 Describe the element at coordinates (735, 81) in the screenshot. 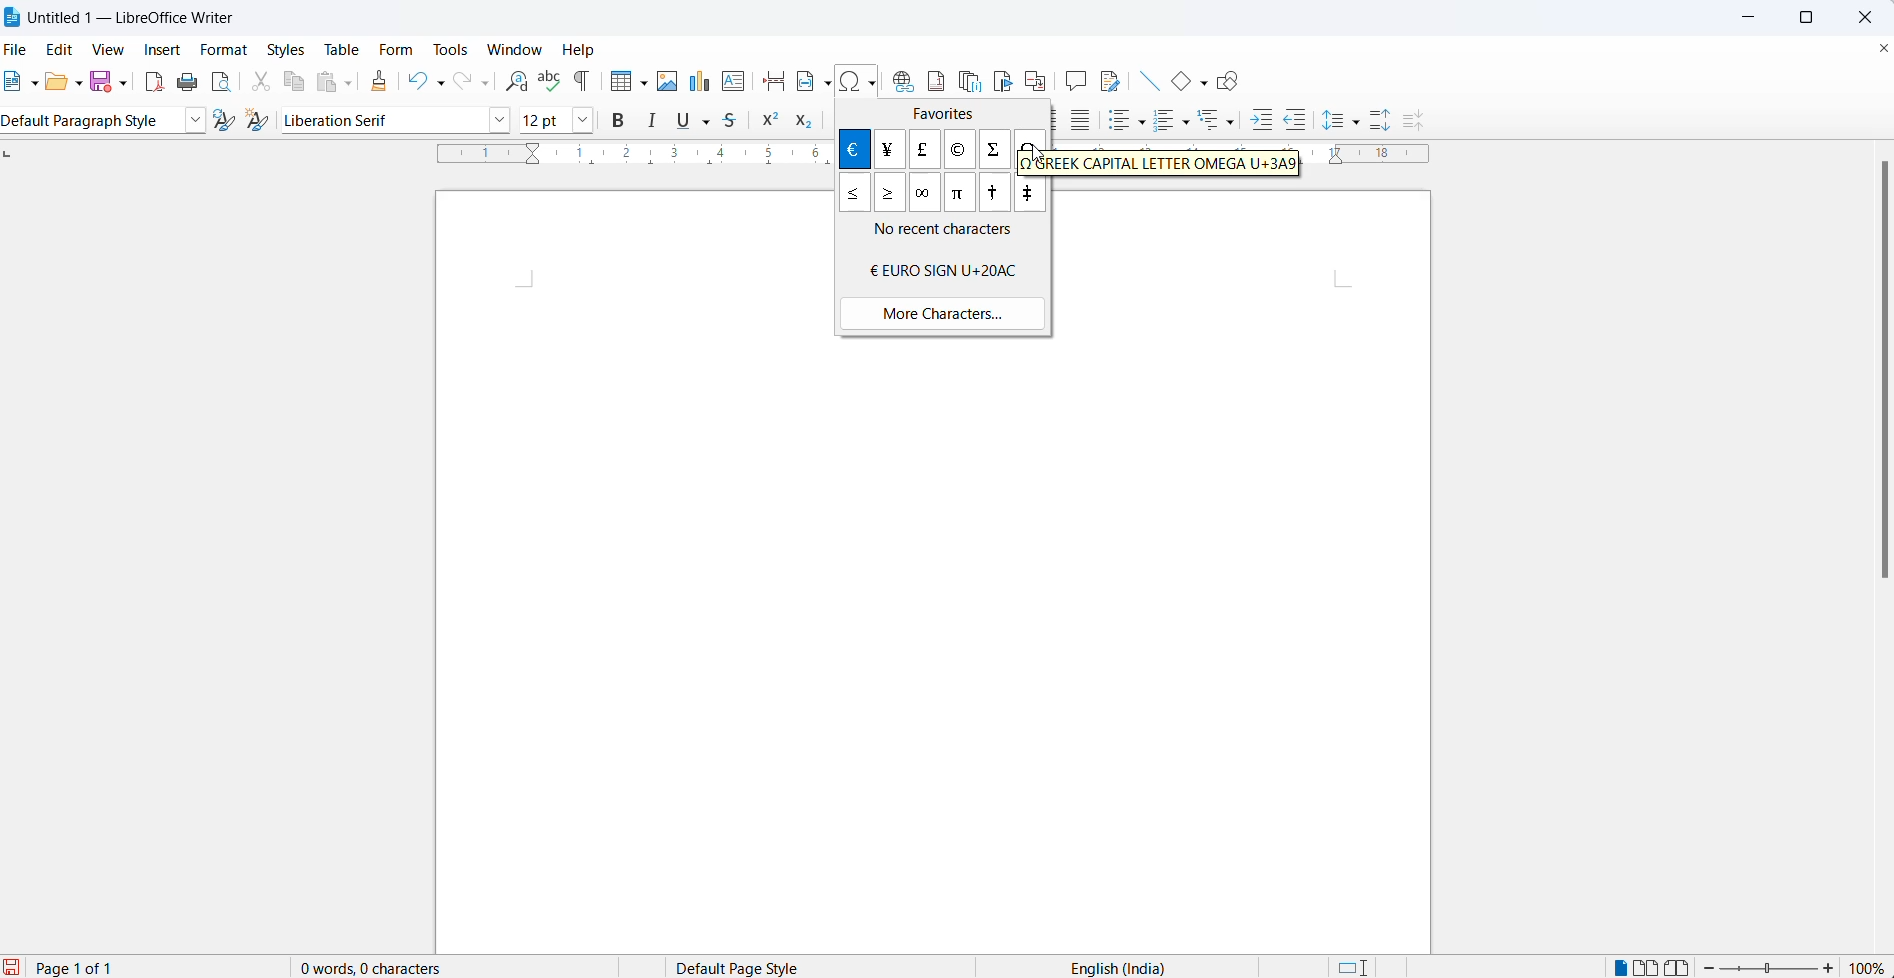

I see `add text` at that location.